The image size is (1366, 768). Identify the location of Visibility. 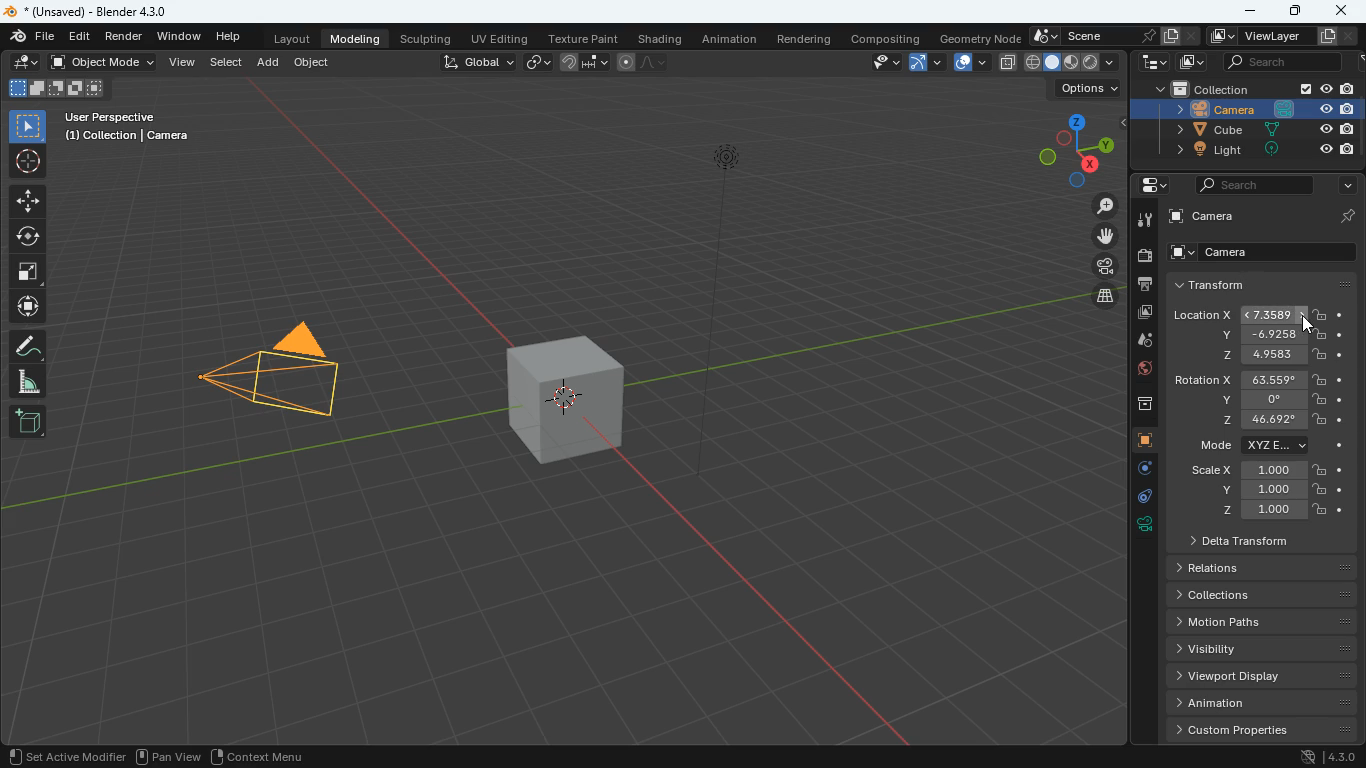
(1262, 649).